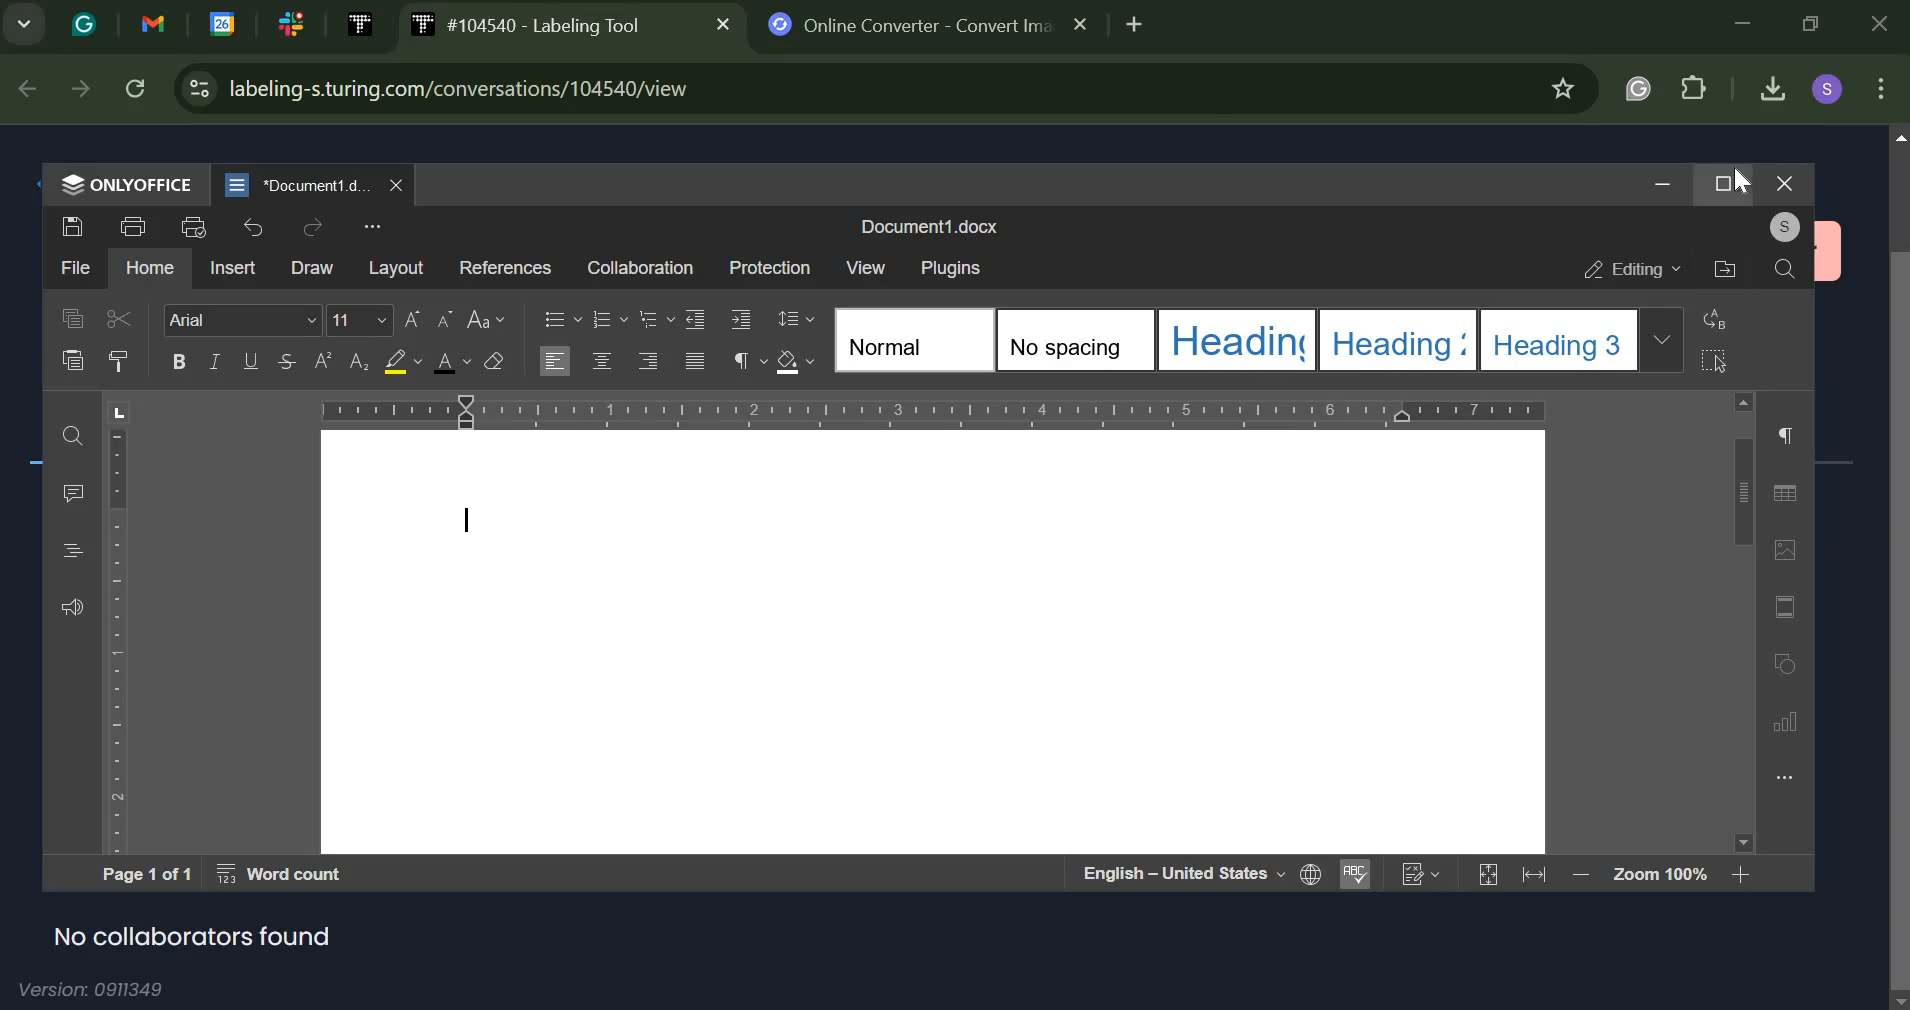  I want to click on references, so click(504, 268).